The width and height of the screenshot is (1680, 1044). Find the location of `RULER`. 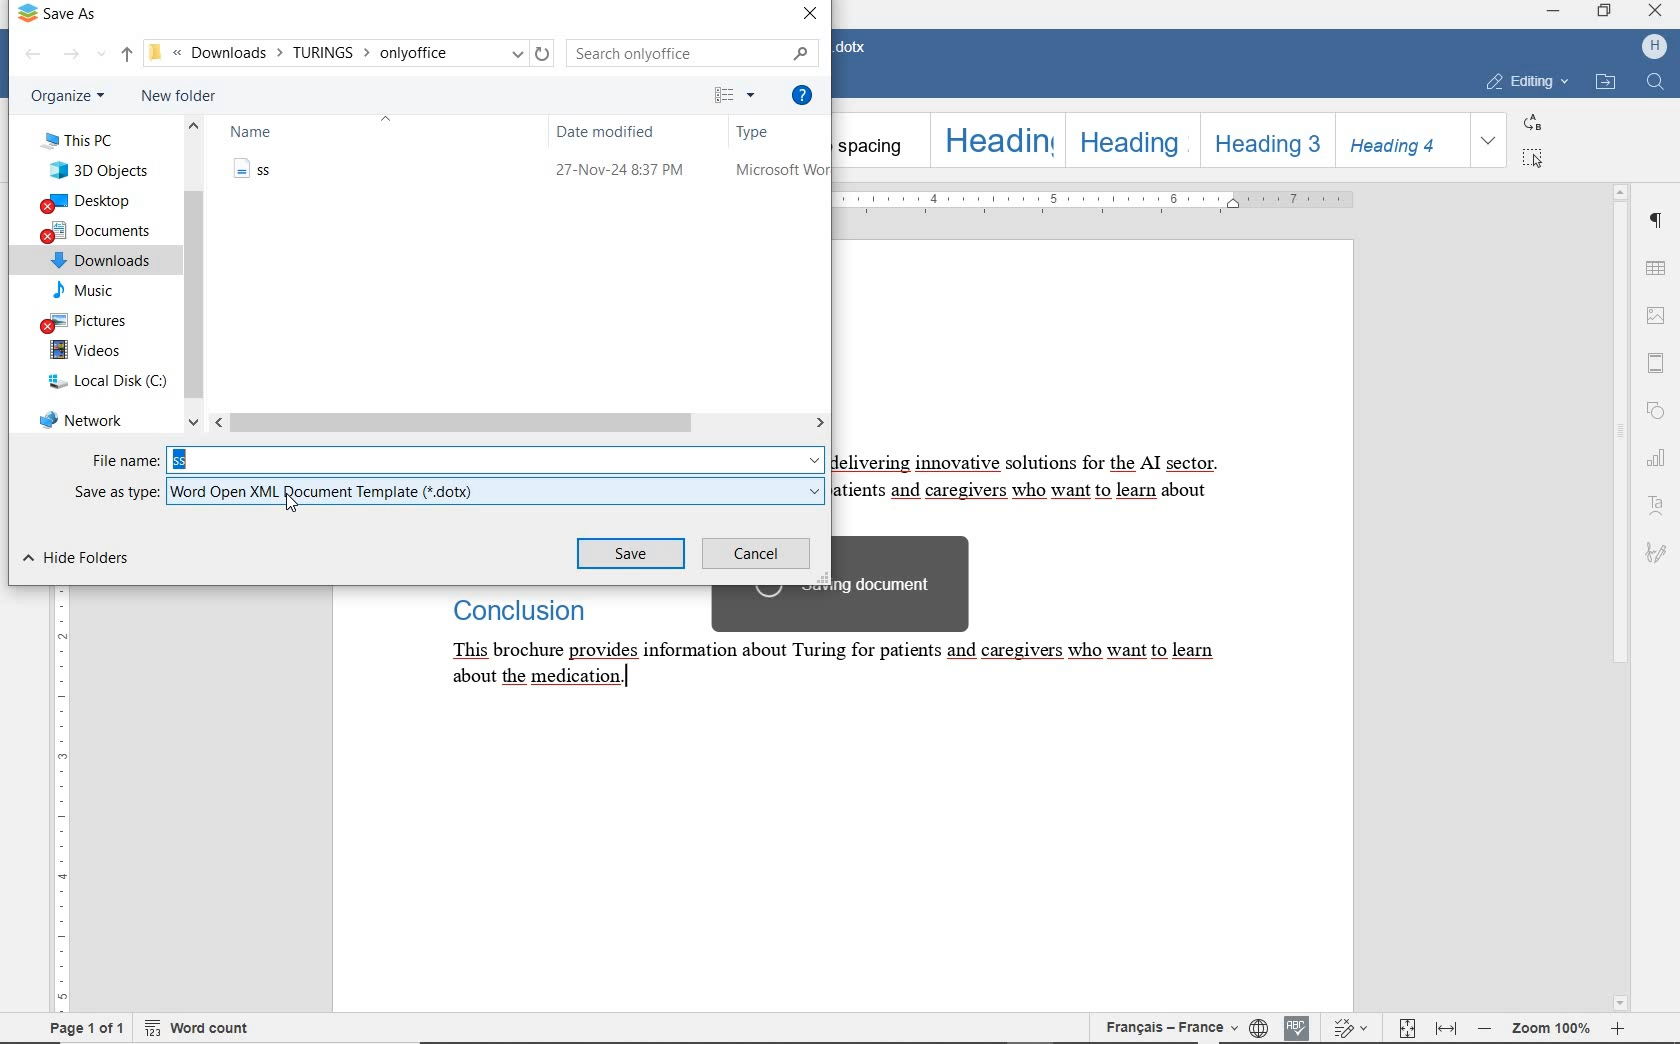

RULER is located at coordinates (1100, 198).